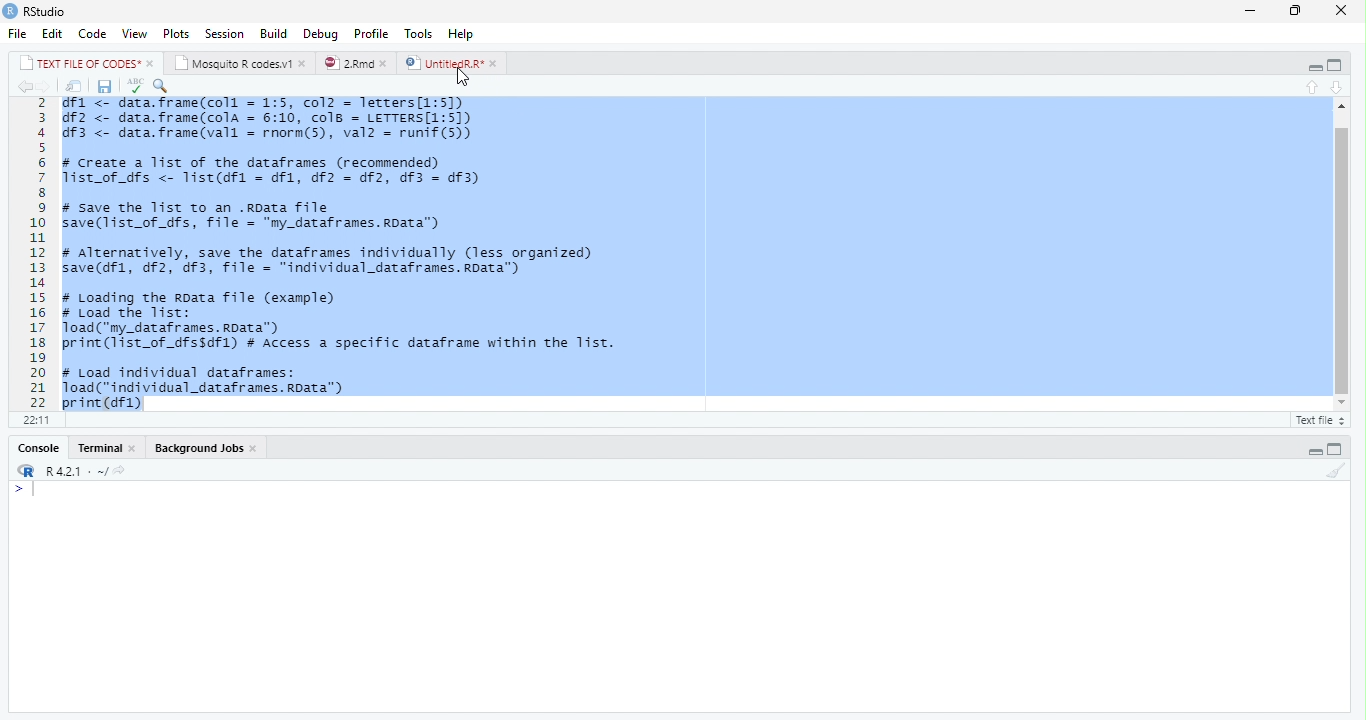  I want to click on Console, so click(680, 597).